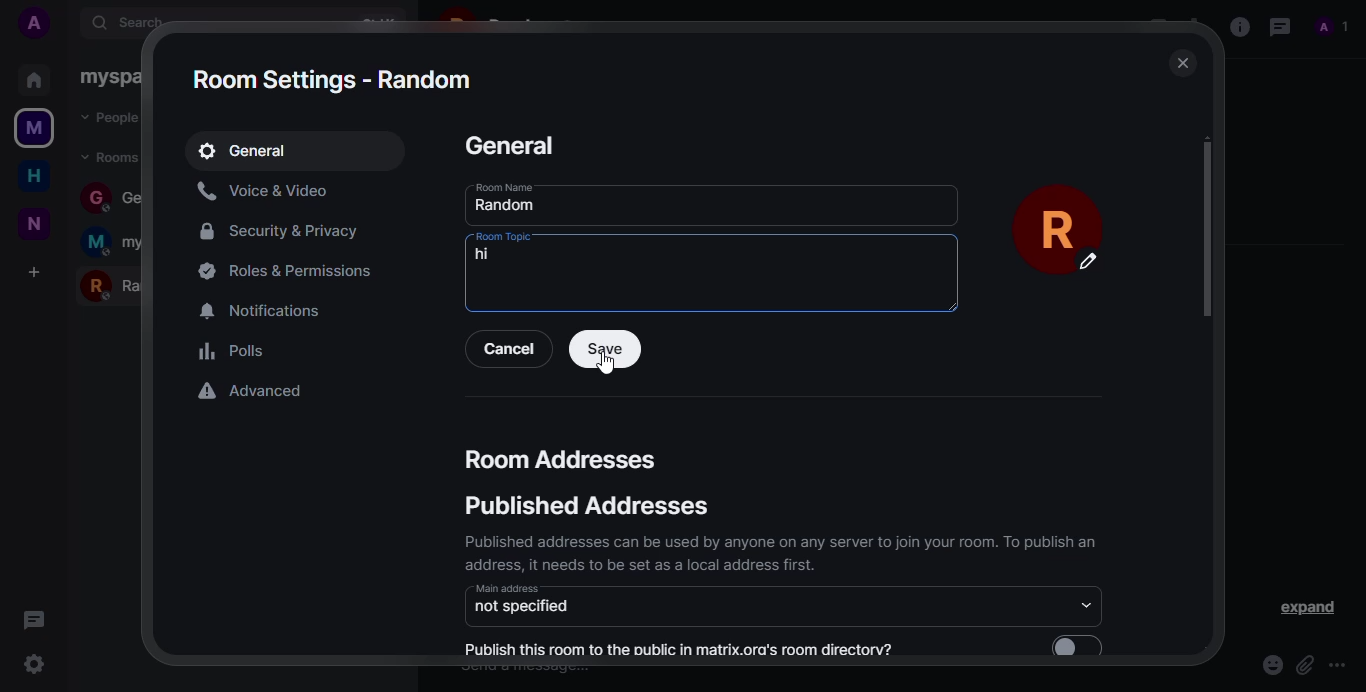 Image resolution: width=1366 pixels, height=692 pixels. What do you see at coordinates (33, 177) in the screenshot?
I see `home` at bounding box center [33, 177].